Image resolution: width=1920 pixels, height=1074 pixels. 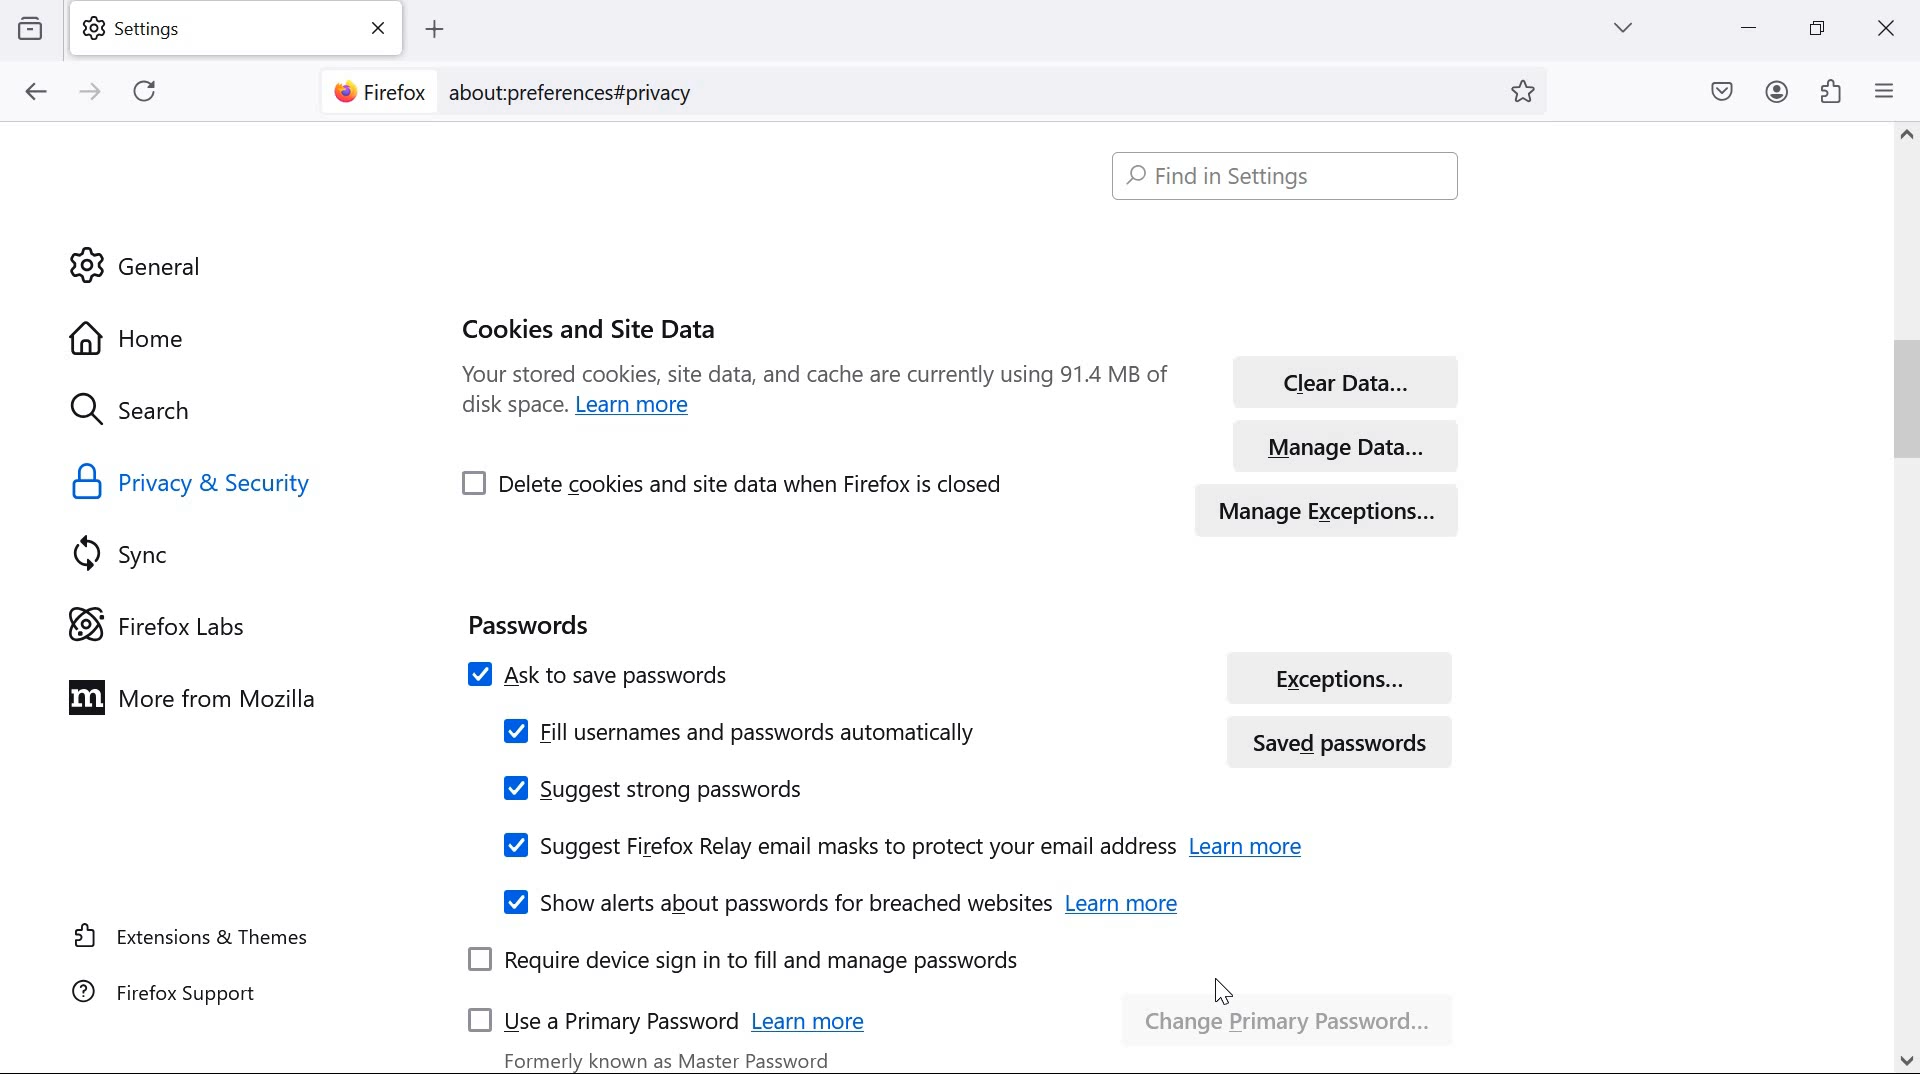 I want to click on more from Mozilla, so click(x=203, y=696).